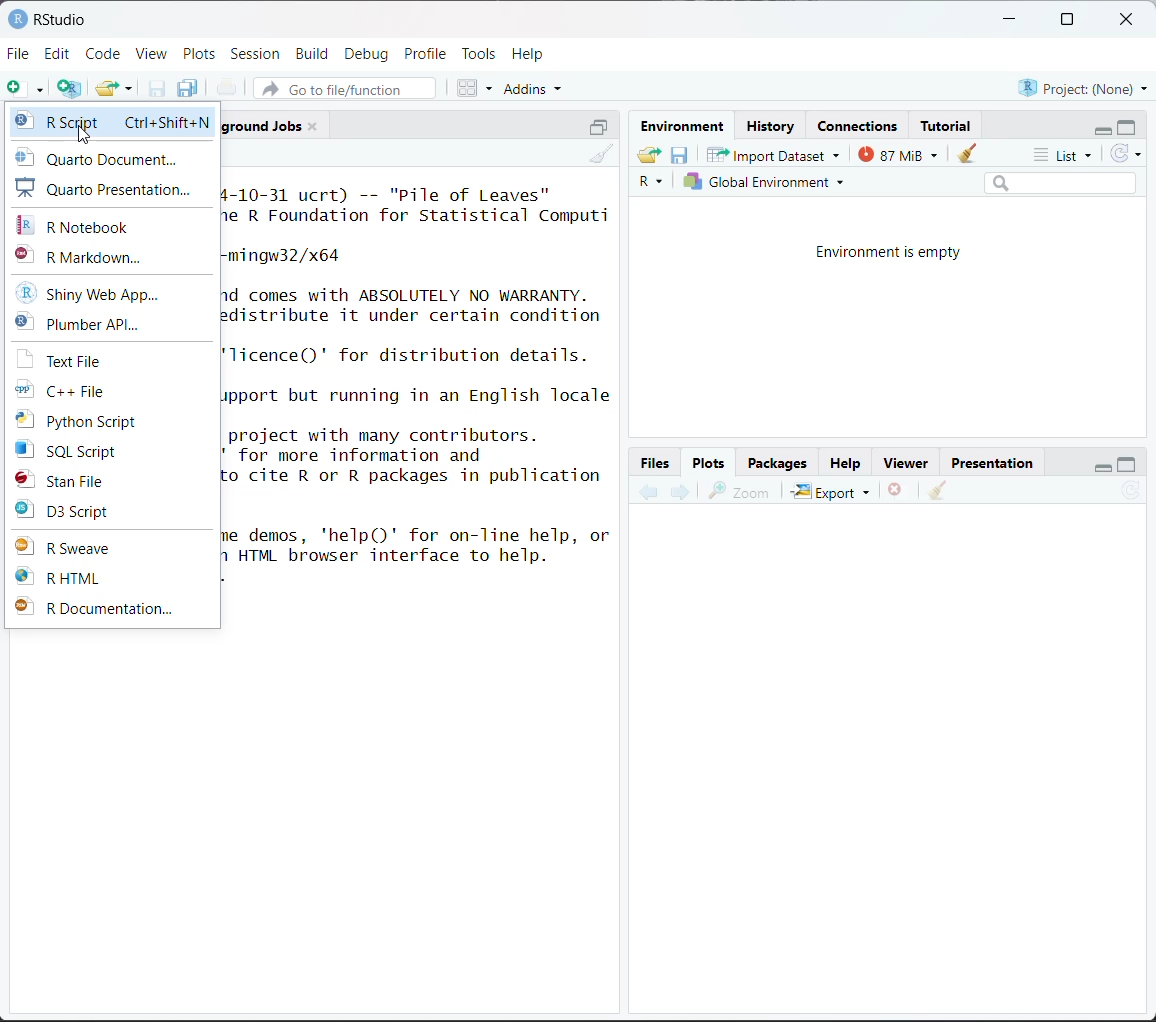 The height and width of the screenshot is (1022, 1156). What do you see at coordinates (87, 293) in the screenshot?
I see `Shiny Web App...` at bounding box center [87, 293].